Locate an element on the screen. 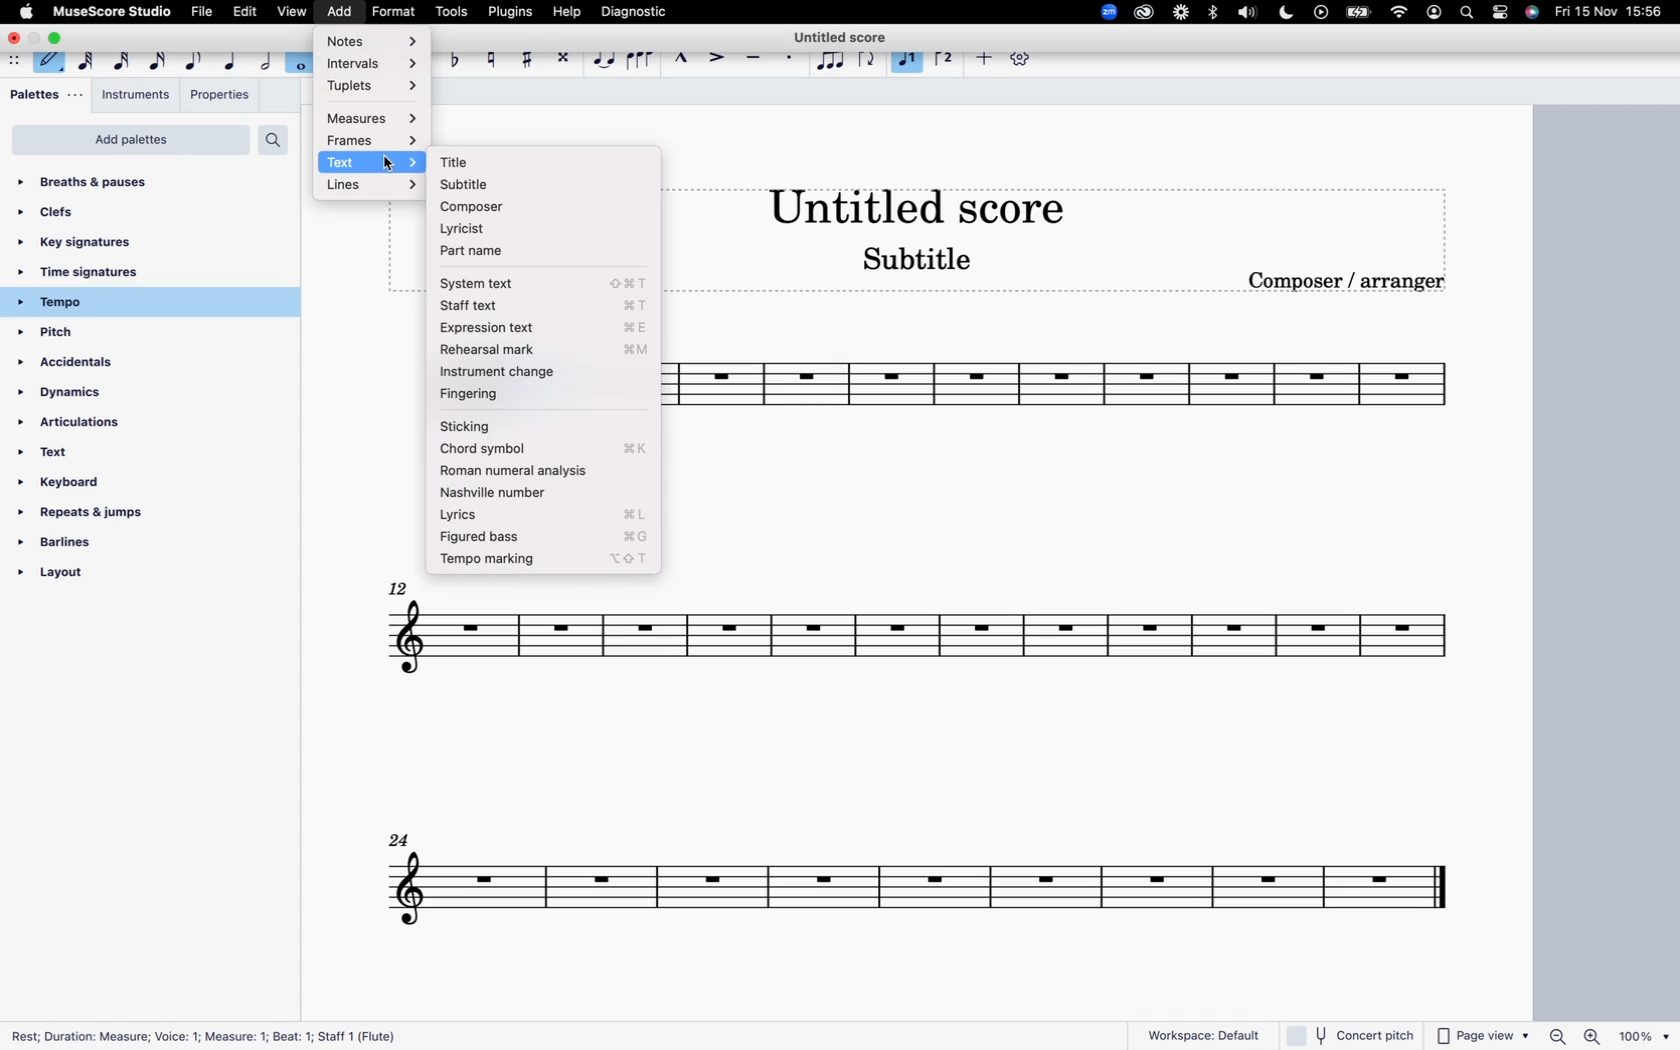 This screenshot has height=1050, width=1680. help is located at coordinates (564, 11).